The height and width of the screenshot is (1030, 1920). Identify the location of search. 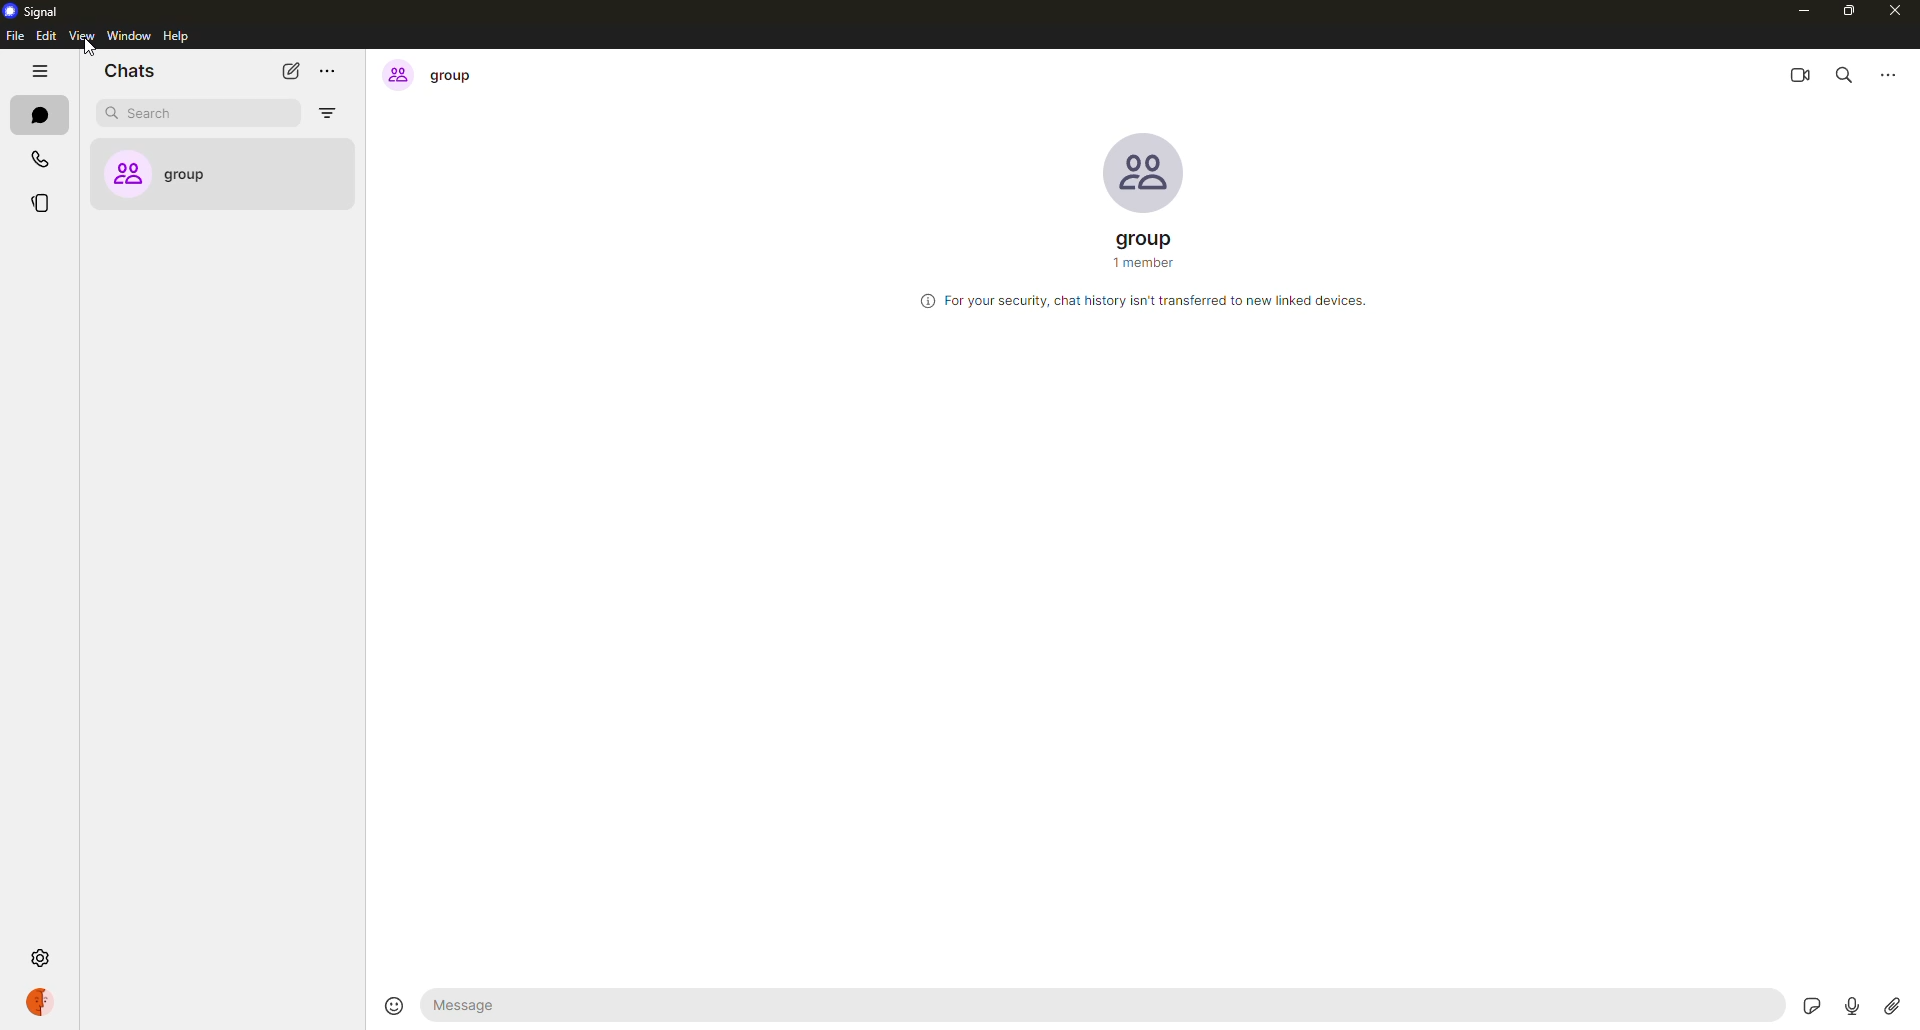
(1850, 73).